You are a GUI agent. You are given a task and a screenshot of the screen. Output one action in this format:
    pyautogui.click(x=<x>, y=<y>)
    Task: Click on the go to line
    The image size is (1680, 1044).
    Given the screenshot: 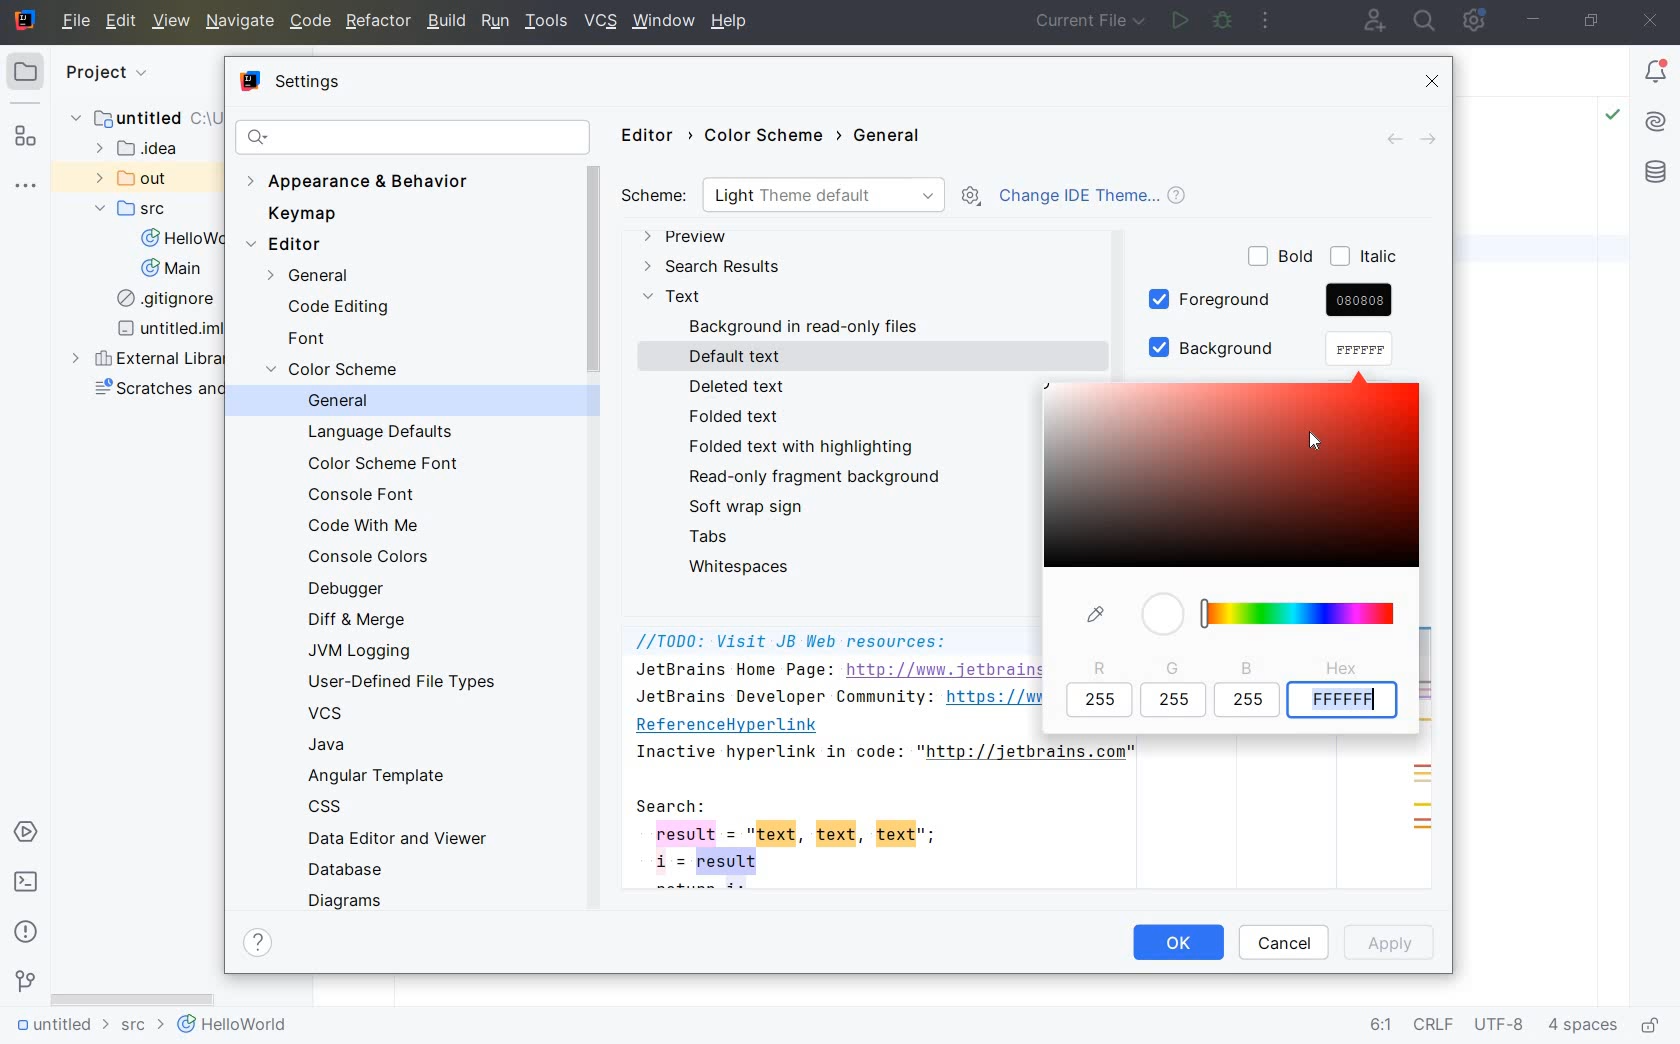 What is the action you would take?
    pyautogui.click(x=1379, y=1026)
    